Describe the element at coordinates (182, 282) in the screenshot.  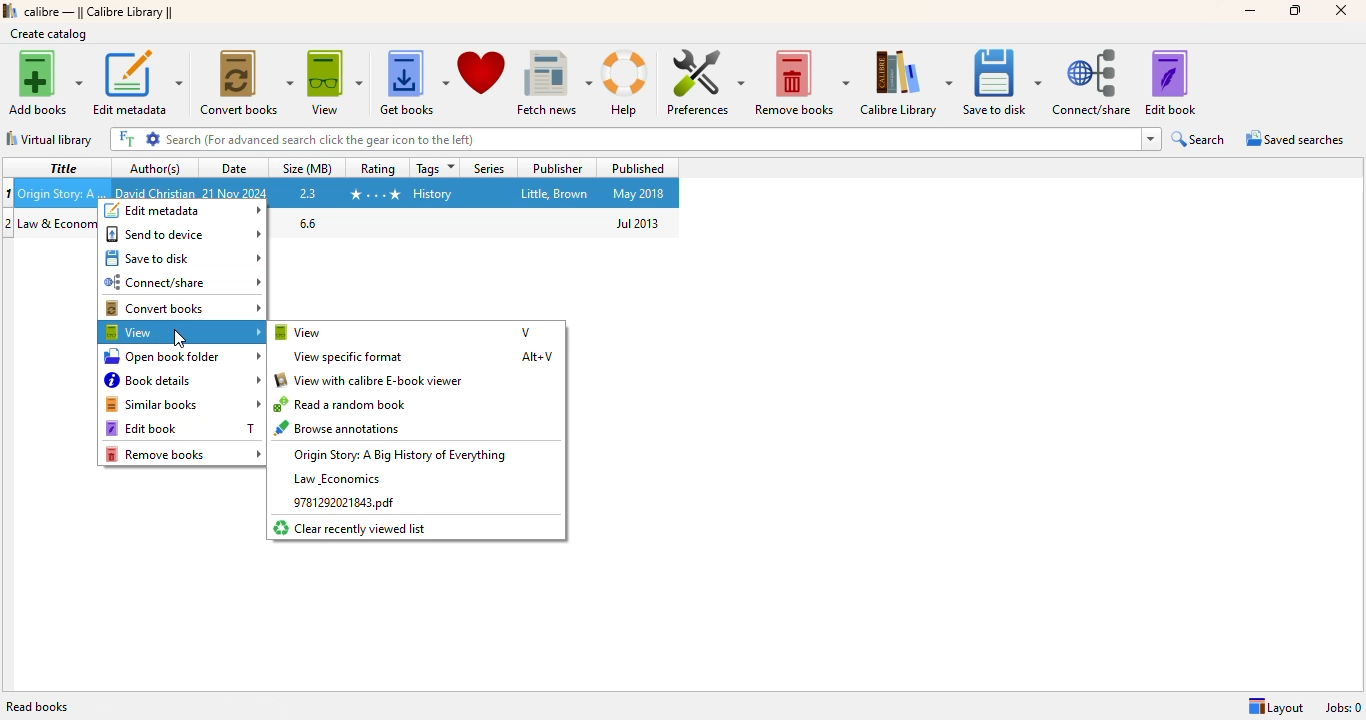
I see `connect/share` at that location.